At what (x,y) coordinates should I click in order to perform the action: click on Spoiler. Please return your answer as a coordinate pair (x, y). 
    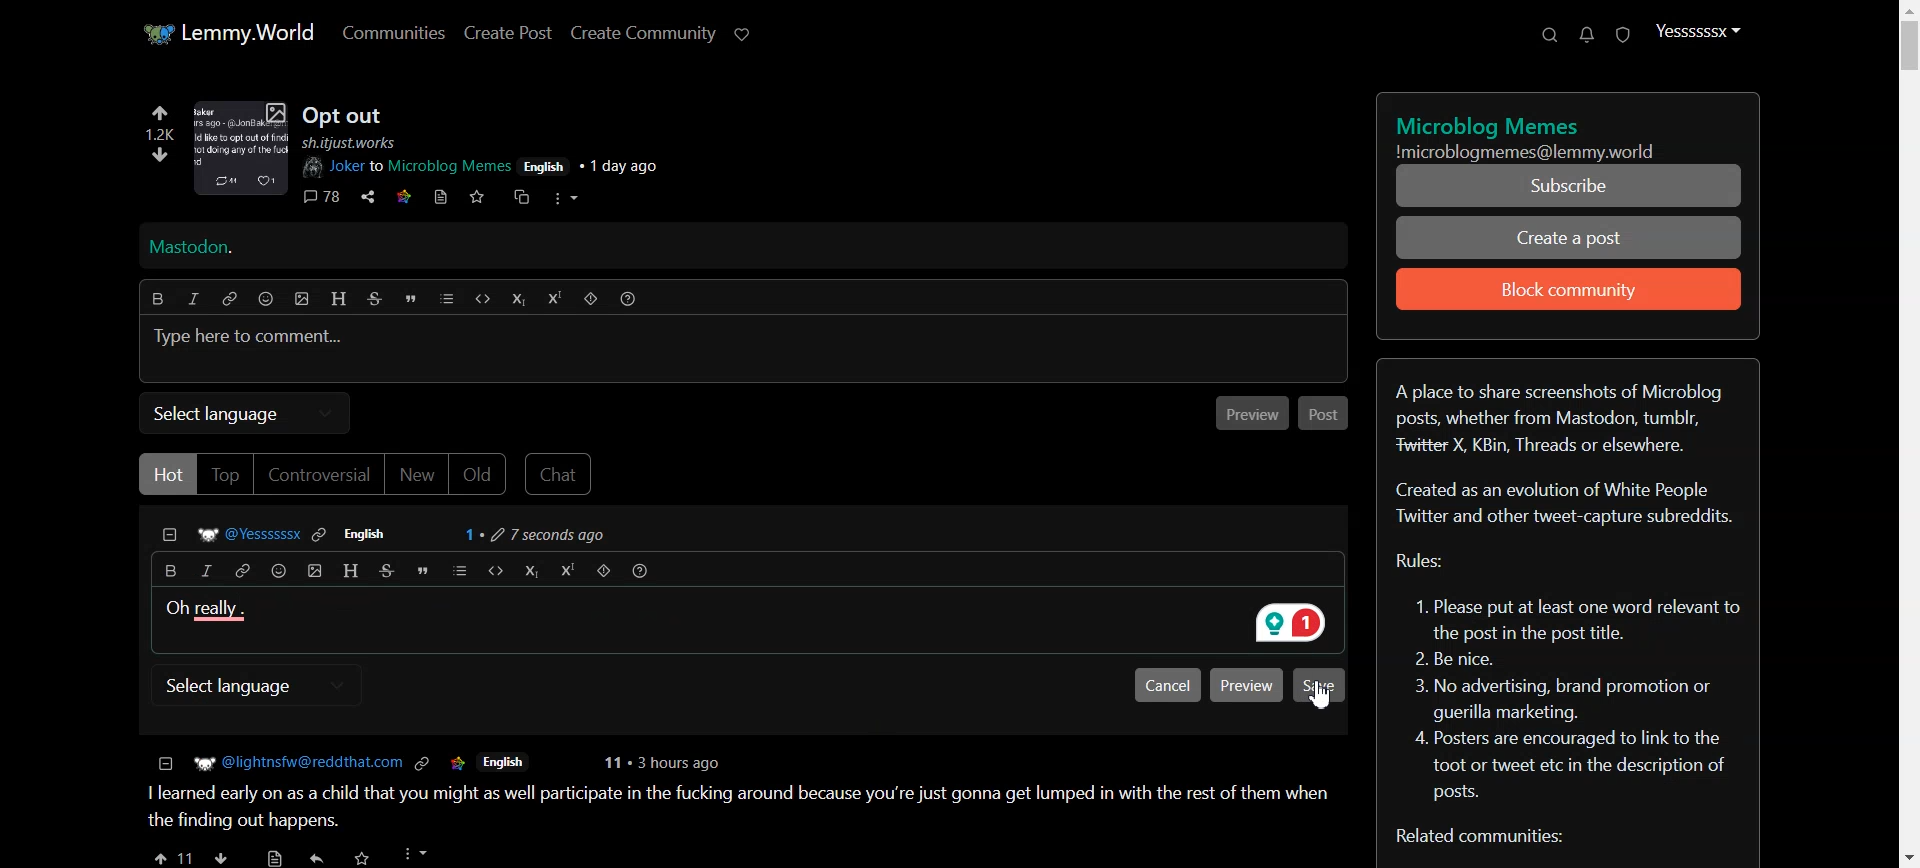
    Looking at the image, I should click on (592, 299).